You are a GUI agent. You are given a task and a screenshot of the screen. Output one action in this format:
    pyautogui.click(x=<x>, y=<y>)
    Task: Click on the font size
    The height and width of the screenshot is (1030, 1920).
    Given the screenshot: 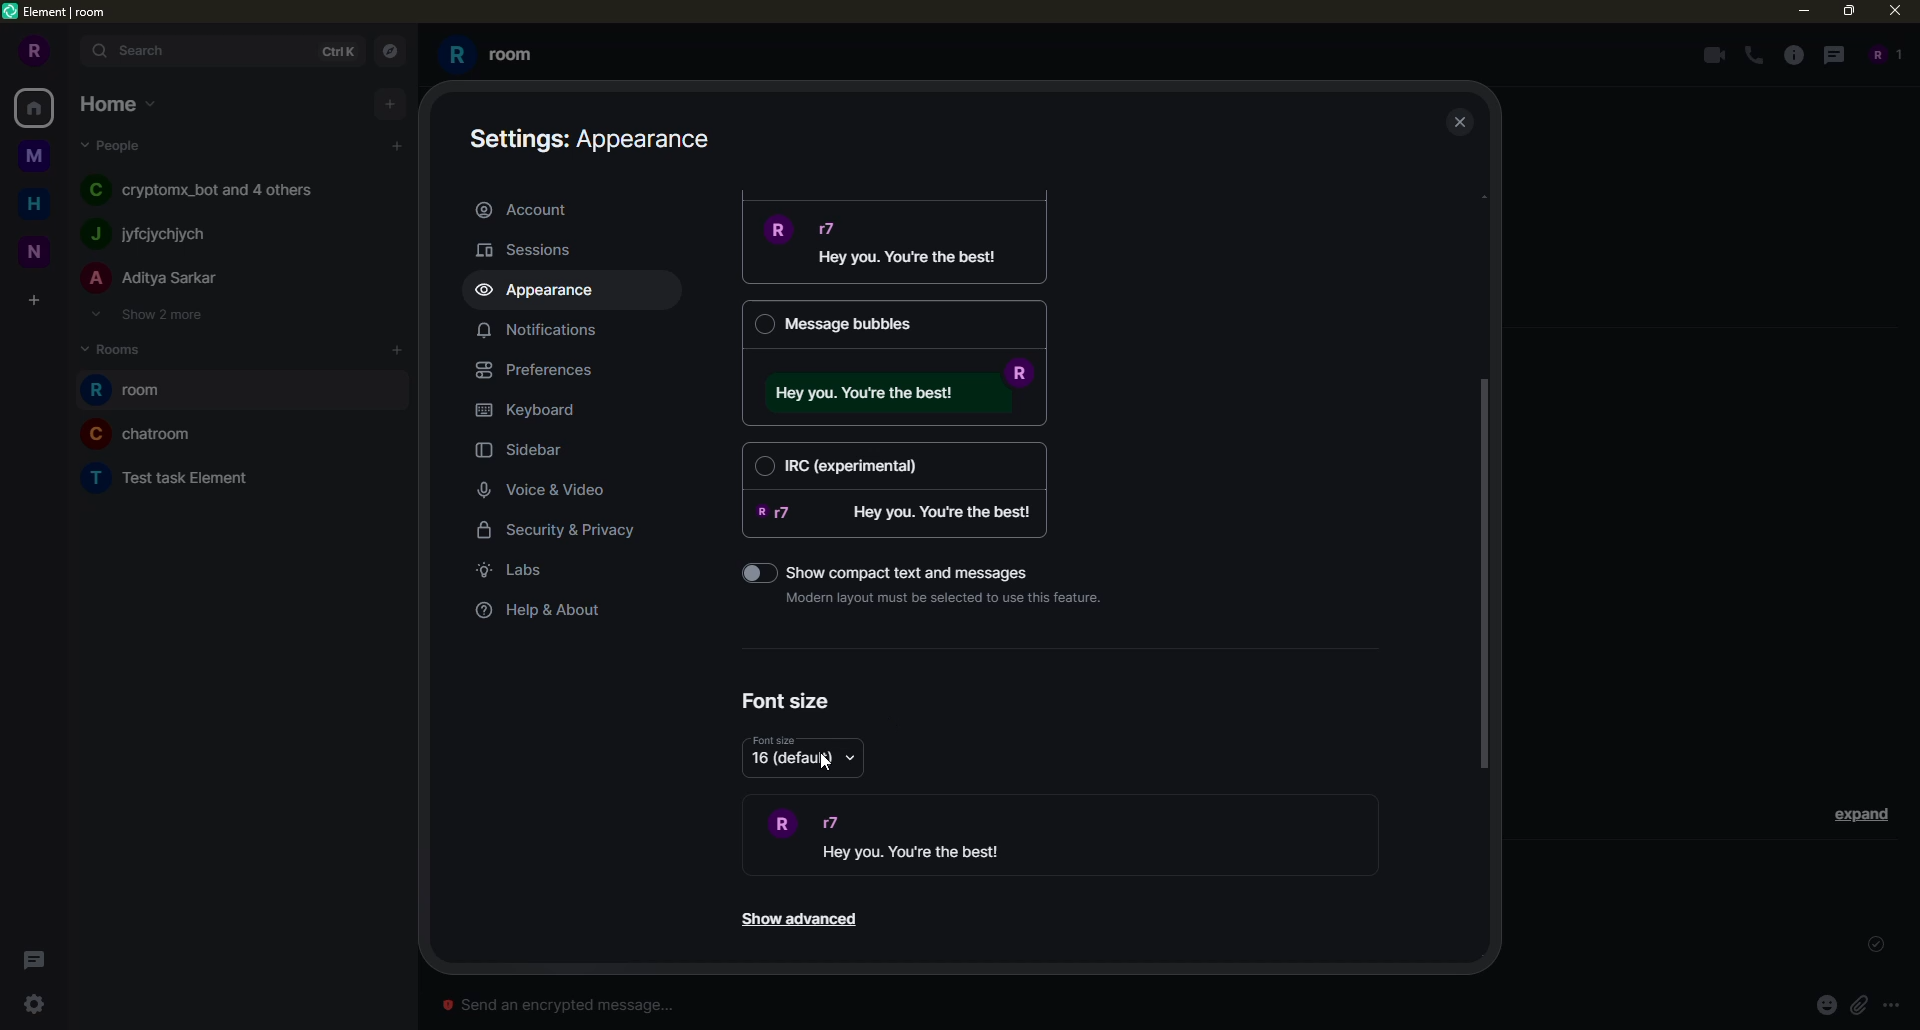 What is the action you would take?
    pyautogui.click(x=775, y=740)
    